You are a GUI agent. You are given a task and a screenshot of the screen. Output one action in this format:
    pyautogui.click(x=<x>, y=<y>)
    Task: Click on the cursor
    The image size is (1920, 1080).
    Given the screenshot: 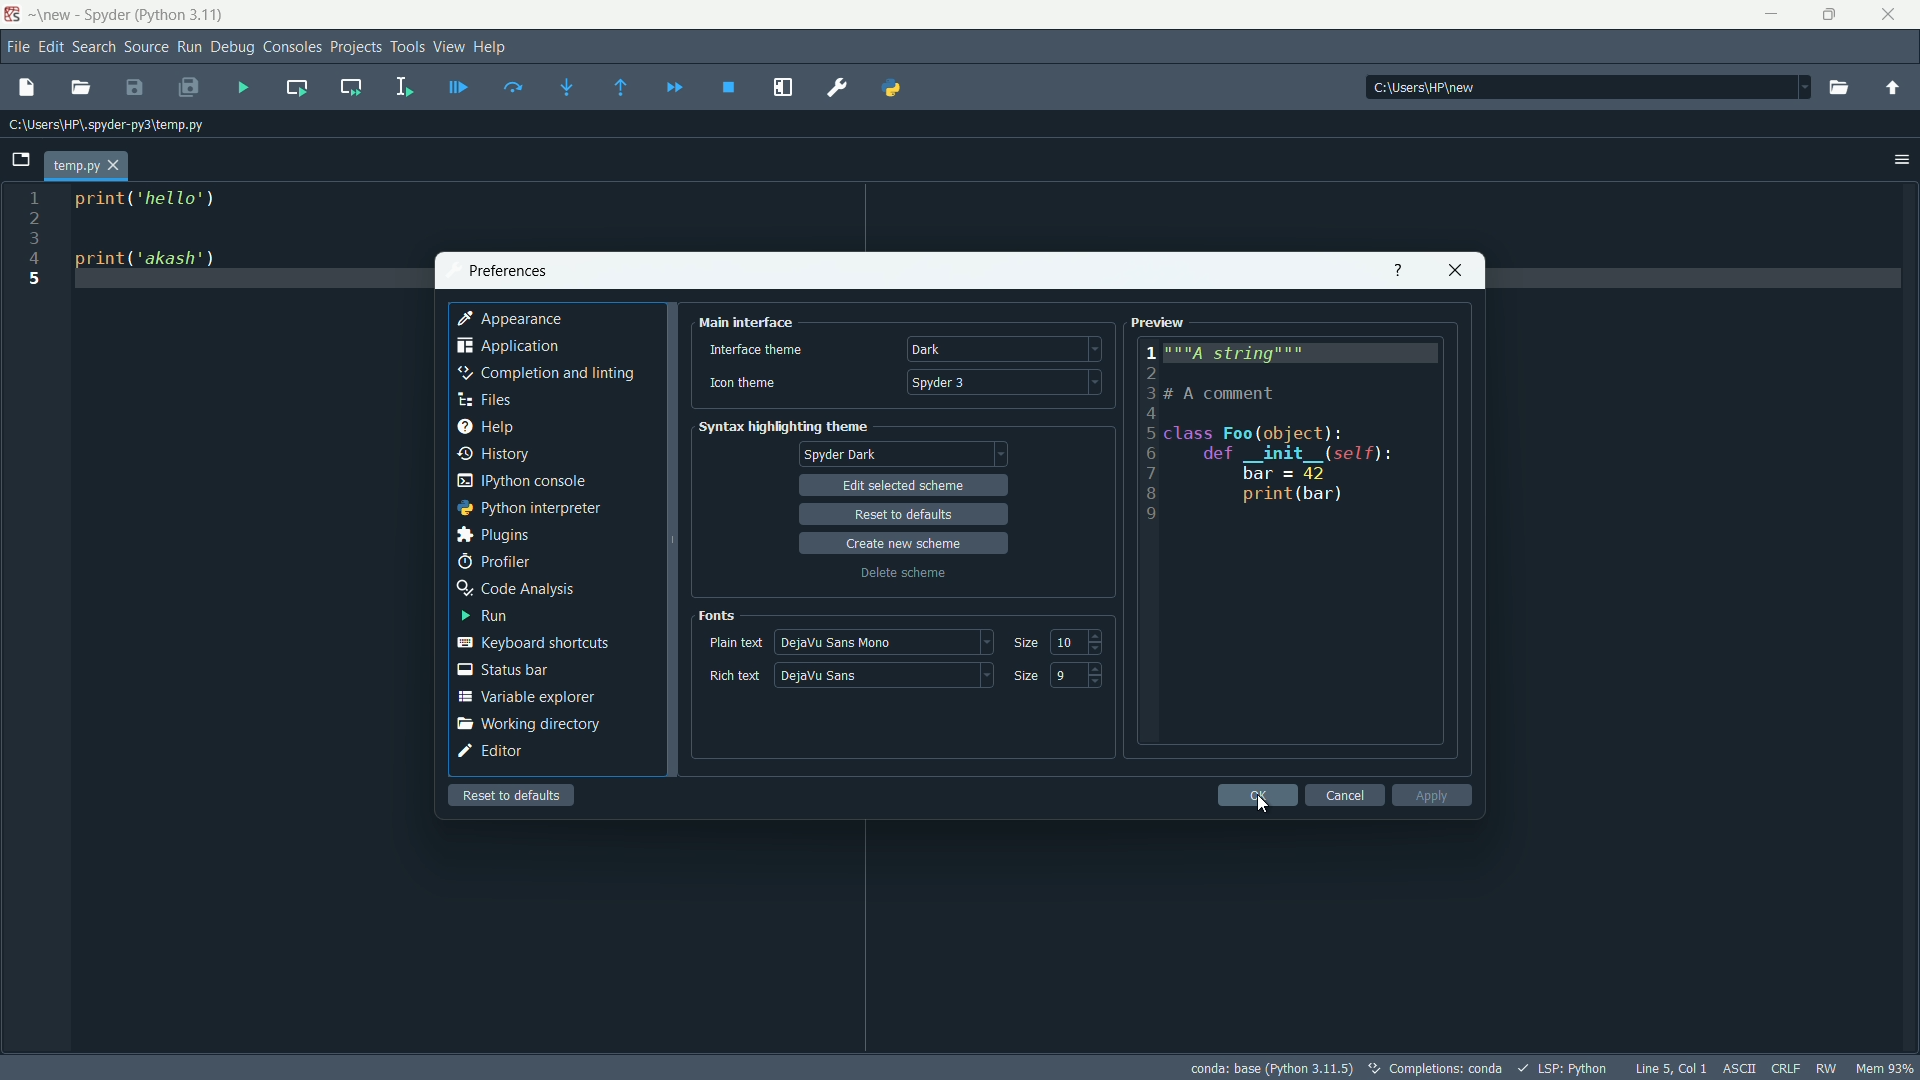 What is the action you would take?
    pyautogui.click(x=1266, y=807)
    